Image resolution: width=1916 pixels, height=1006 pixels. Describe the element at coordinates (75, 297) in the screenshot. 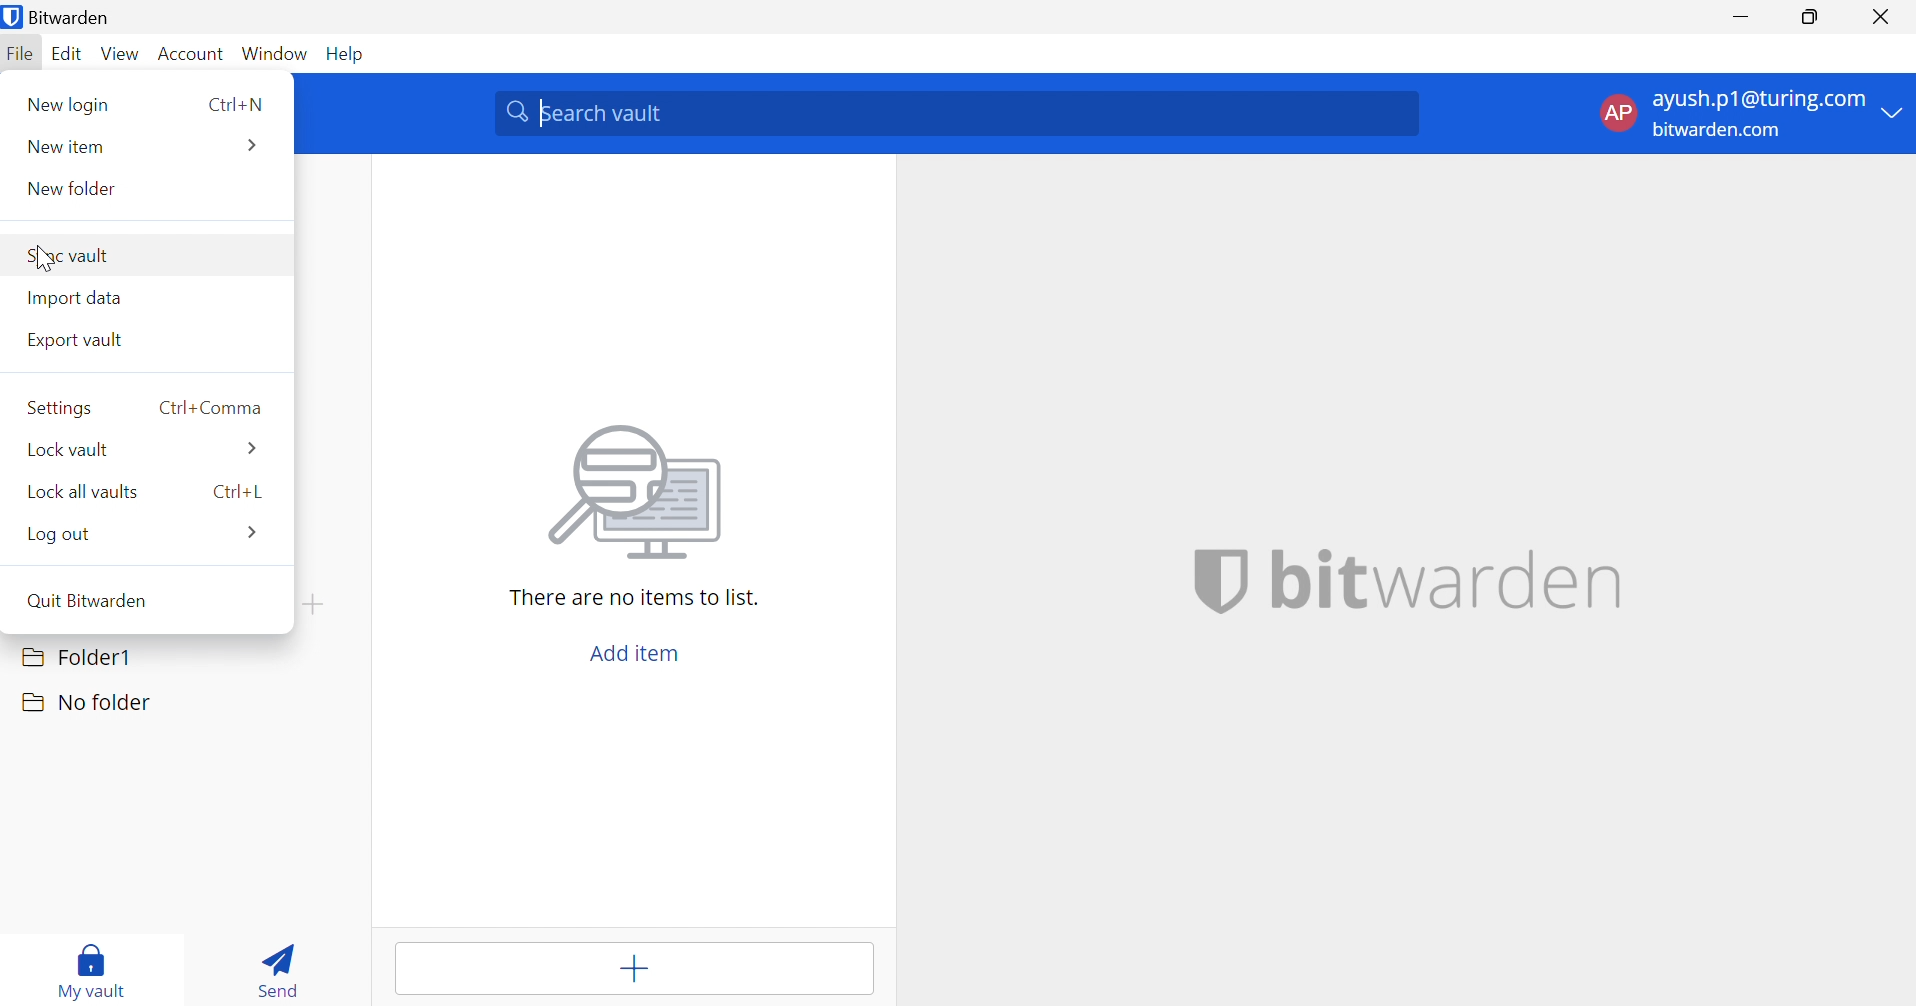

I see `Import data` at that location.